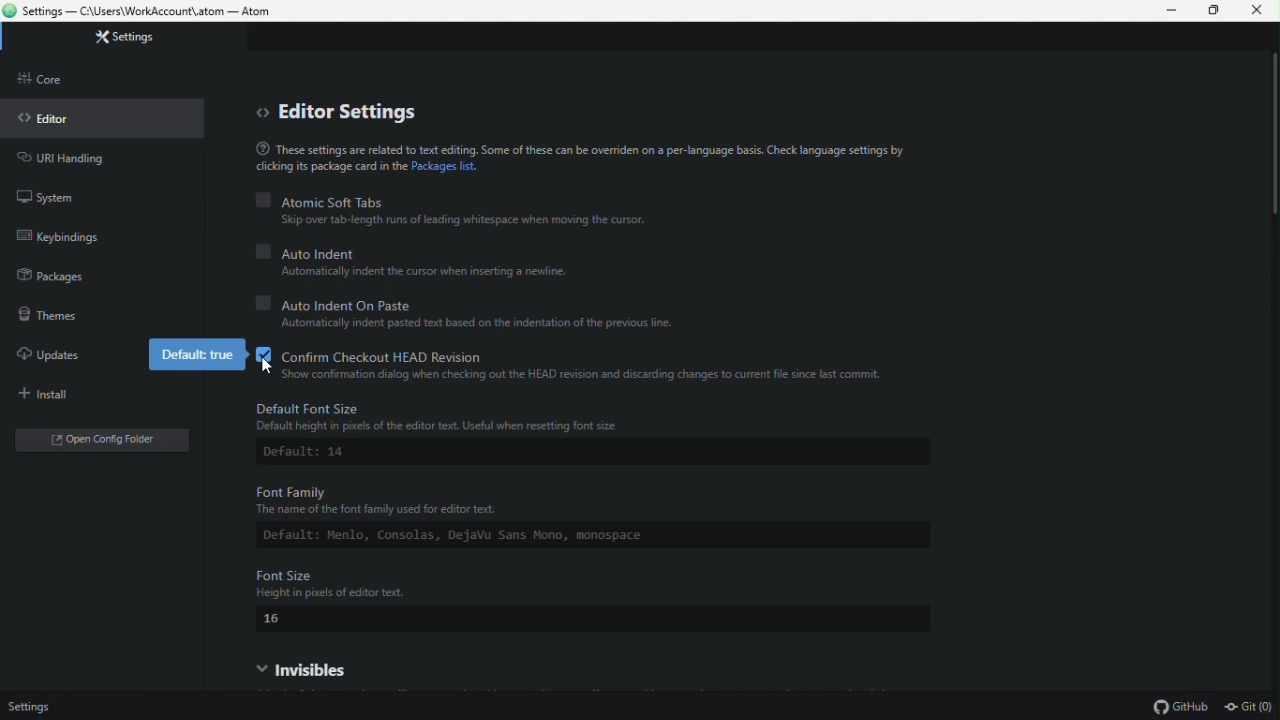 This screenshot has width=1280, height=720. I want to click on Editor, so click(67, 121).